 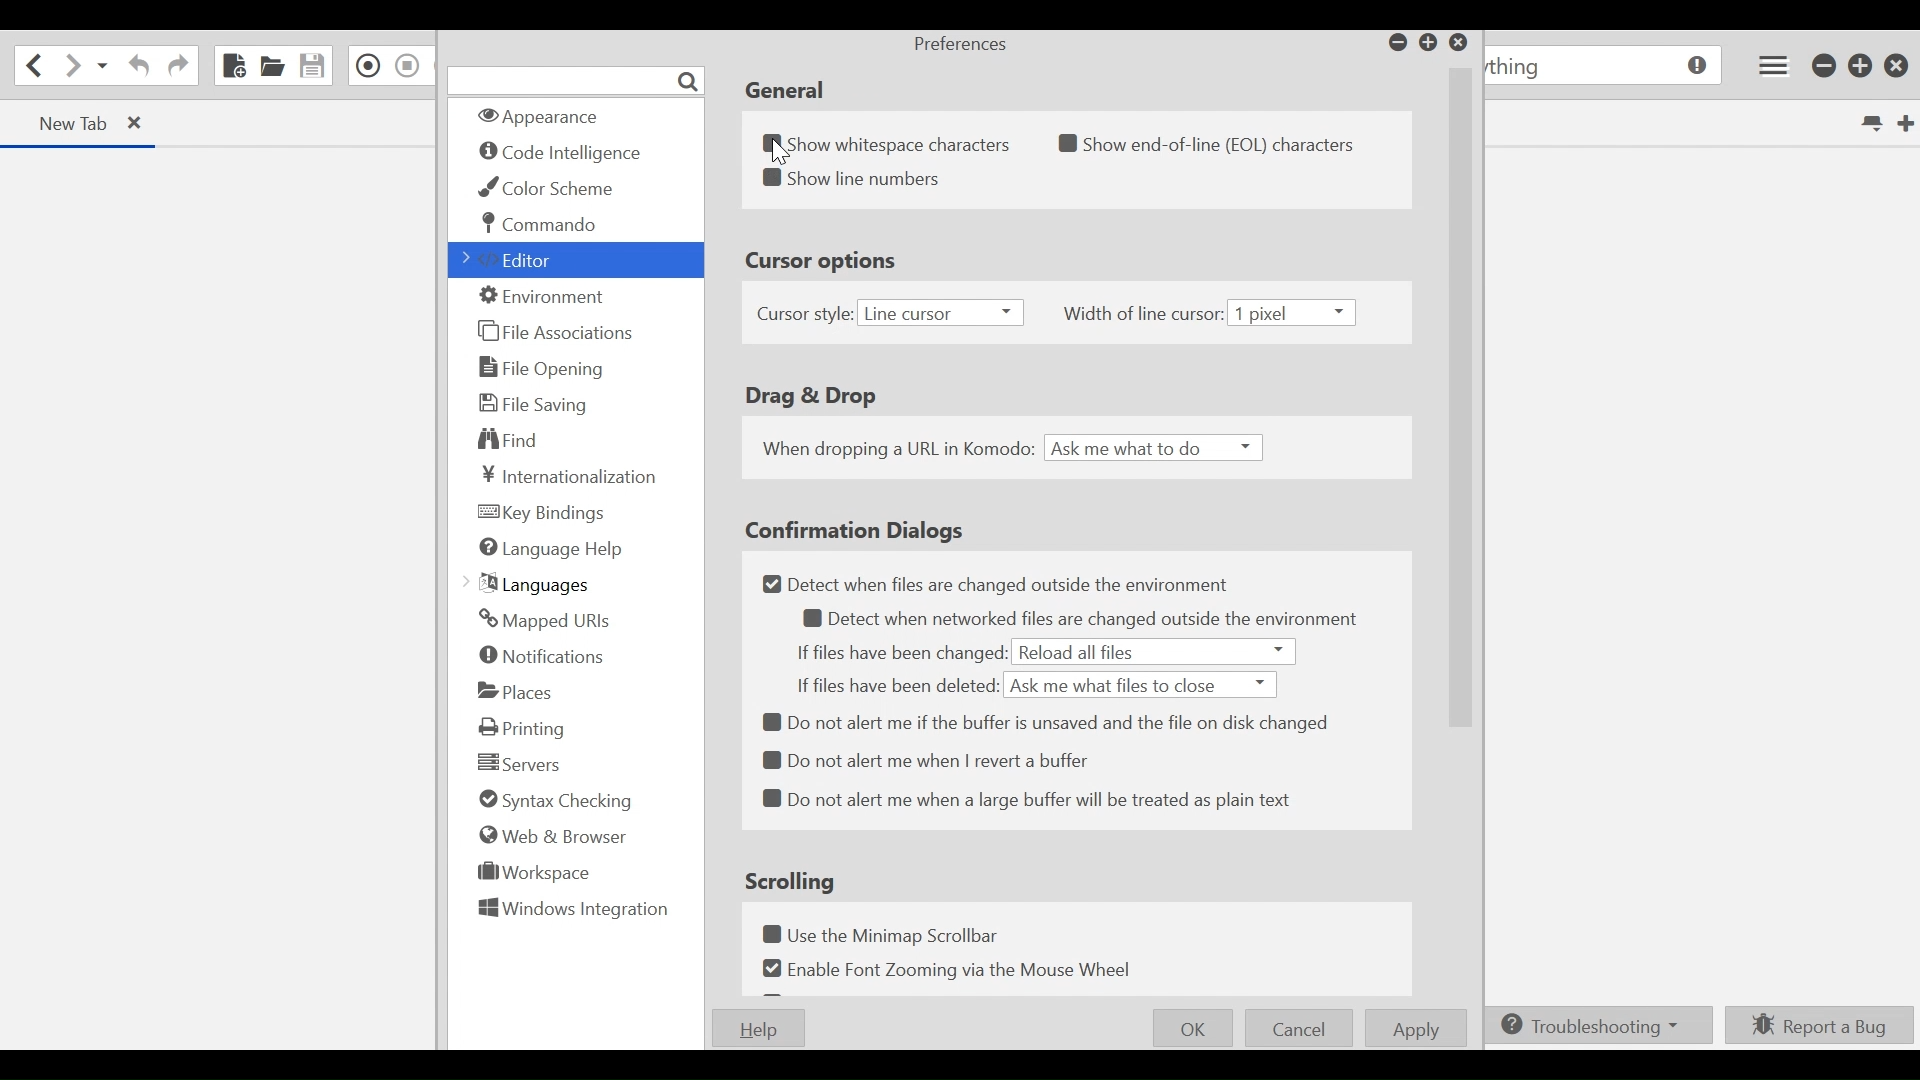 What do you see at coordinates (139, 67) in the screenshot?
I see `Undo last action` at bounding box center [139, 67].